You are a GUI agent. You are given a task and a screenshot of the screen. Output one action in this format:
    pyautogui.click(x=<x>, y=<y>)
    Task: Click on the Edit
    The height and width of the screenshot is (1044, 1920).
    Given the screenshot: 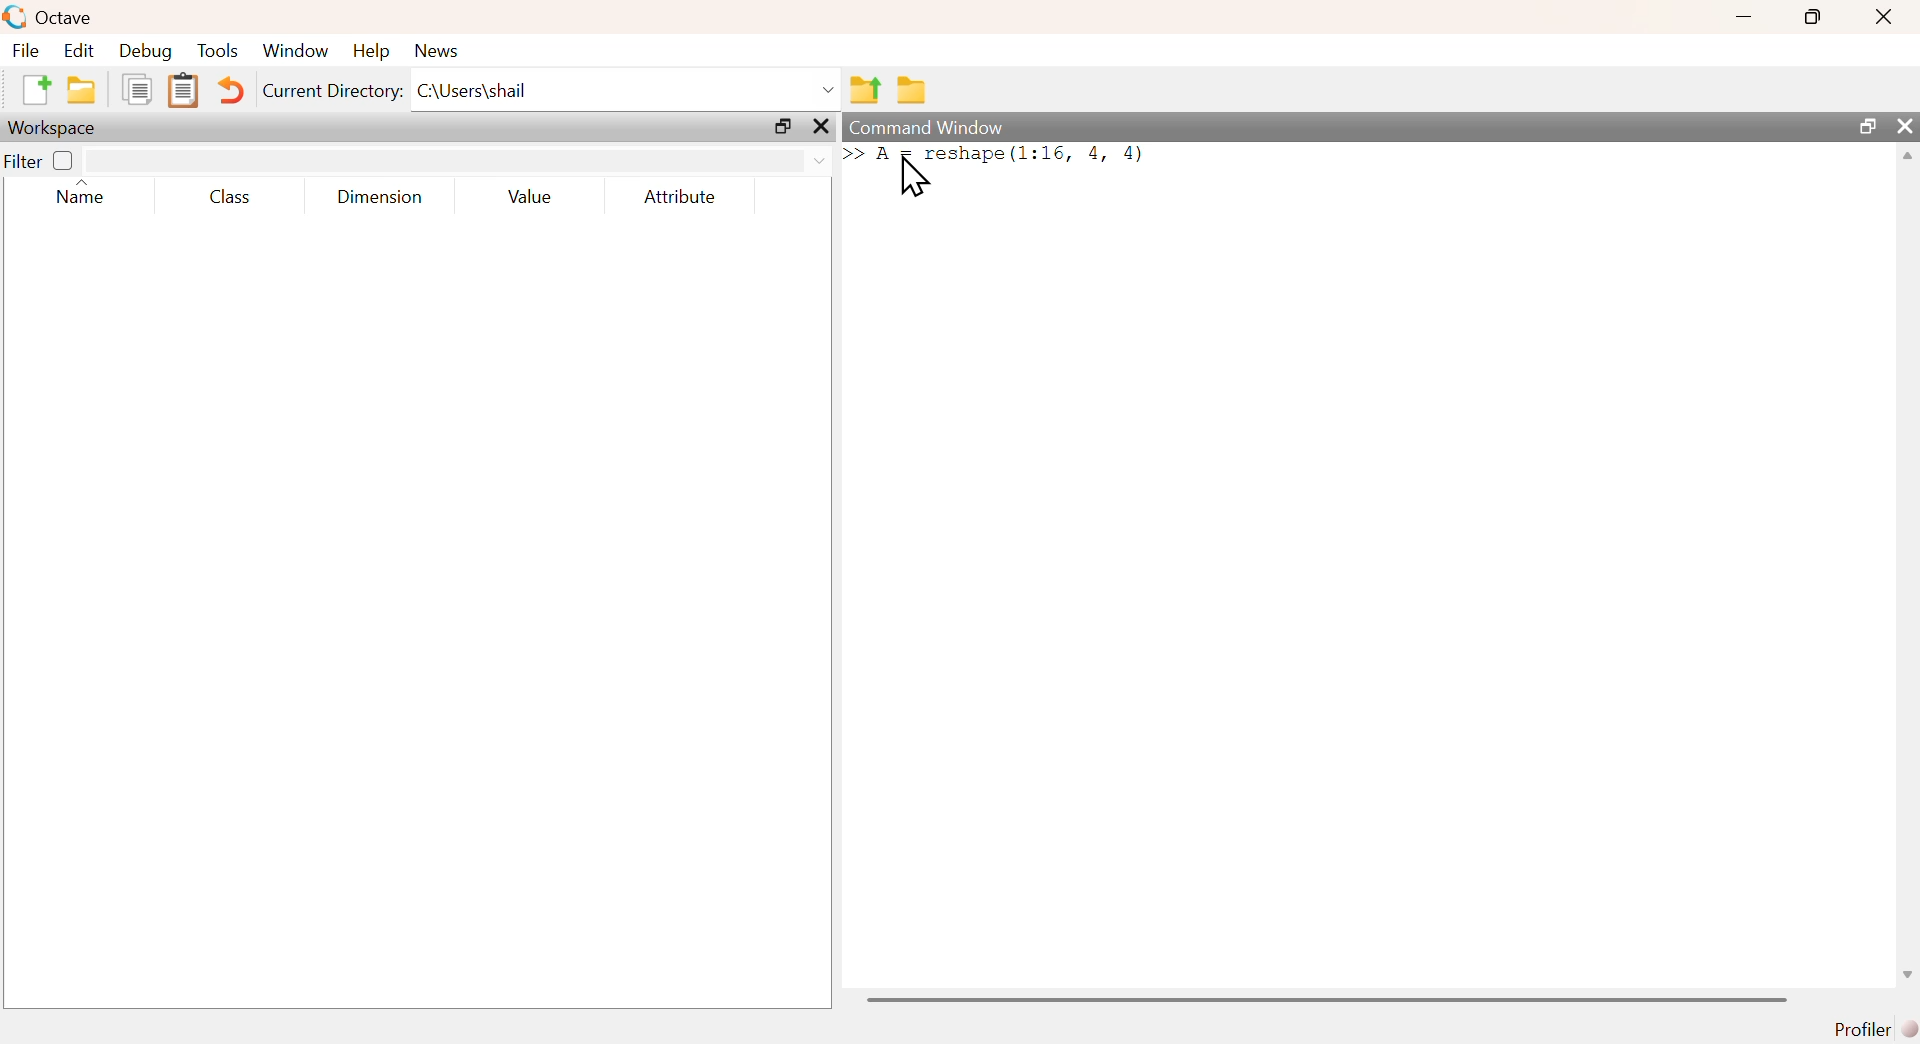 What is the action you would take?
    pyautogui.click(x=81, y=50)
    